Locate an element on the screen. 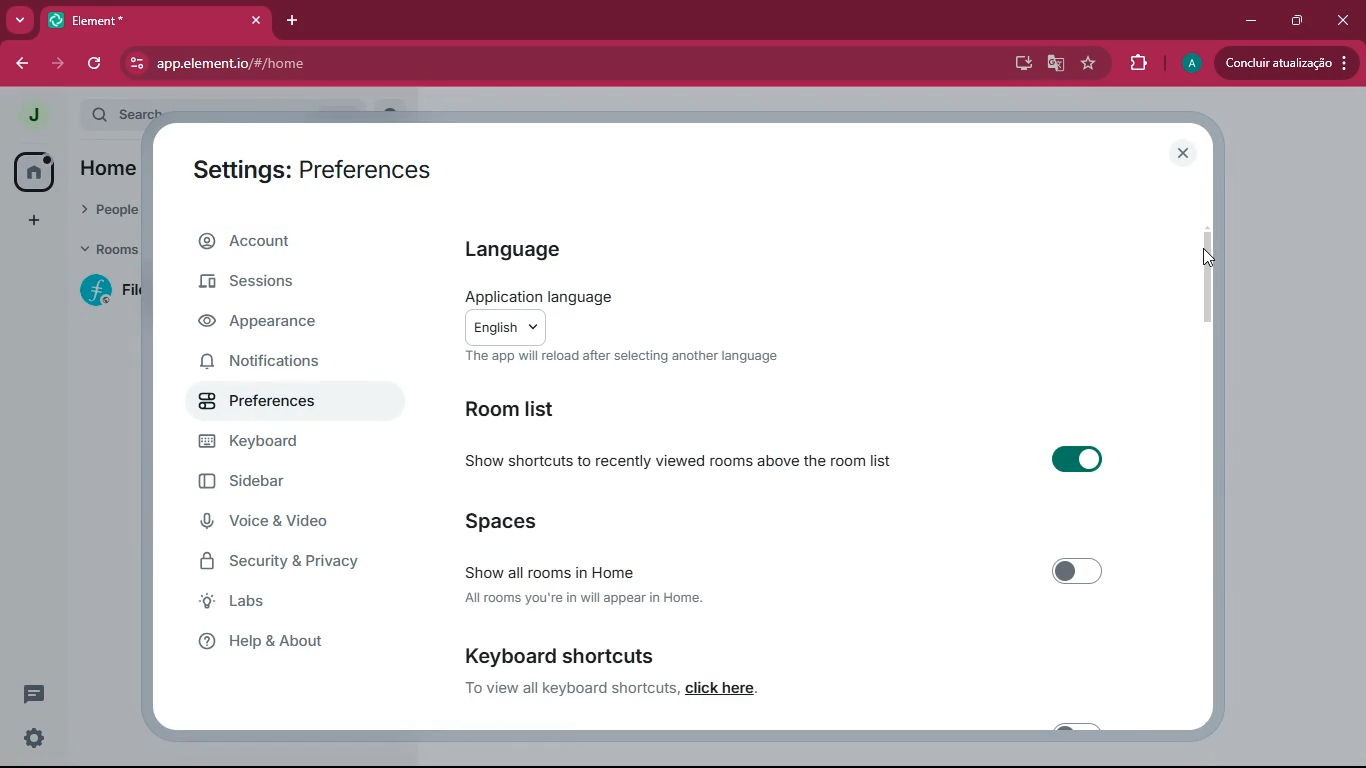 This screenshot has height=768, width=1366. extensions is located at coordinates (1138, 63).